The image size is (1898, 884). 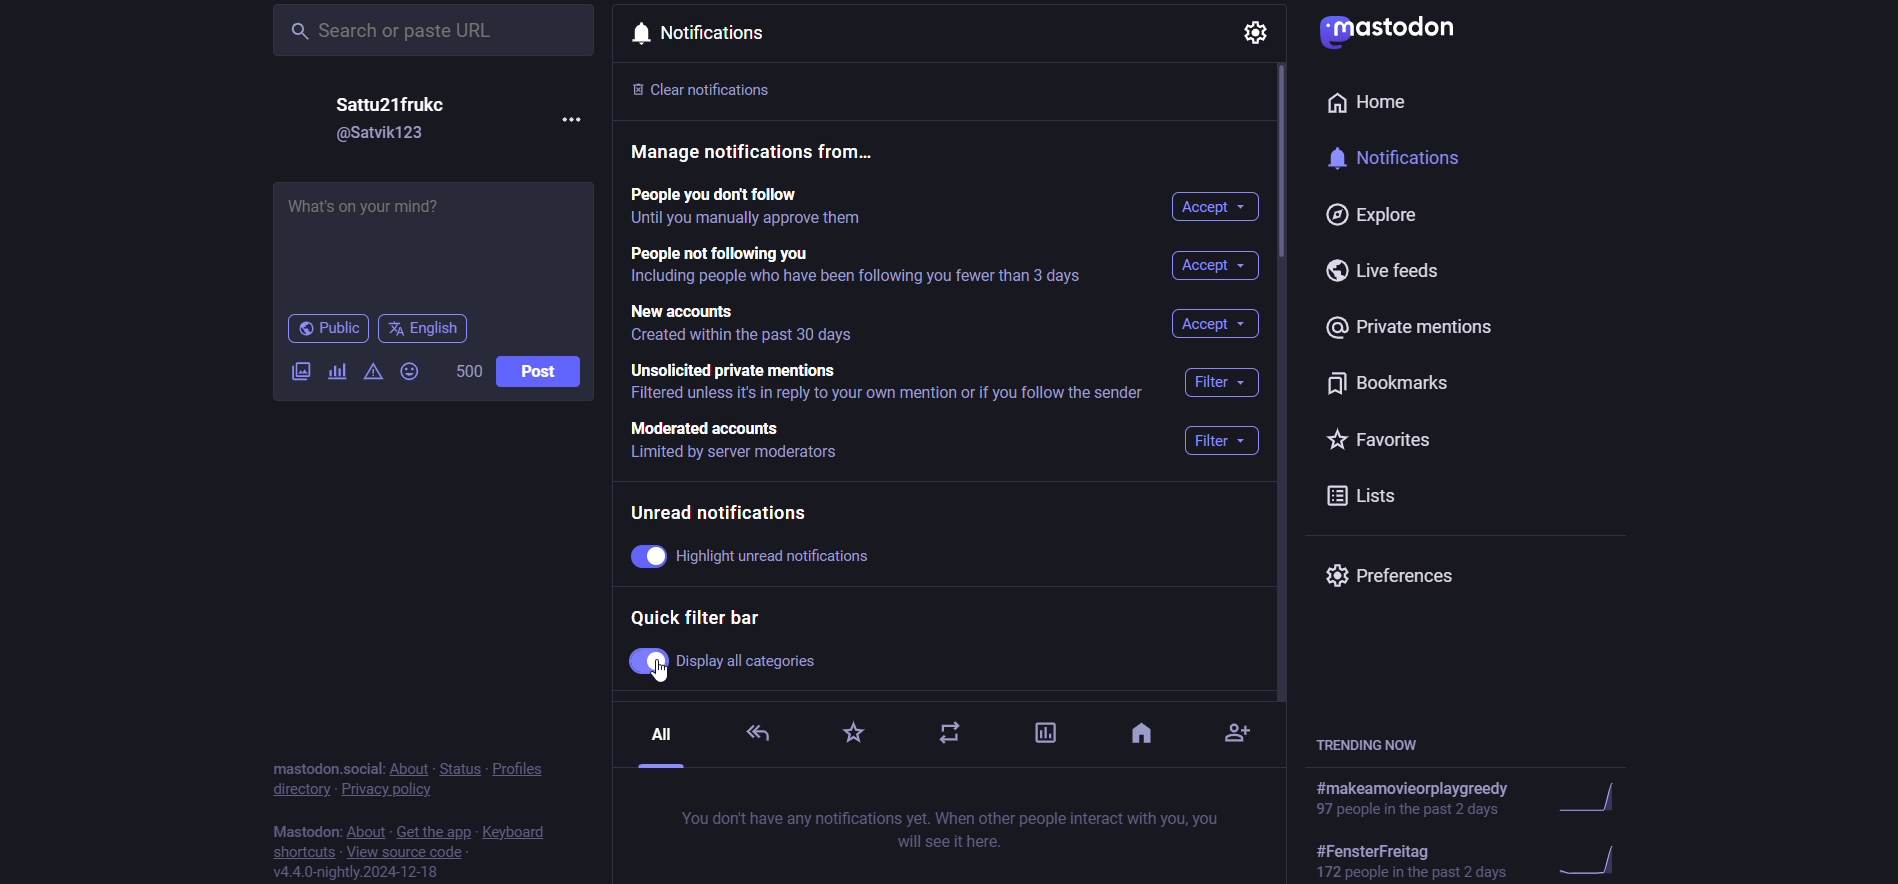 What do you see at coordinates (1043, 731) in the screenshot?
I see `poll` at bounding box center [1043, 731].